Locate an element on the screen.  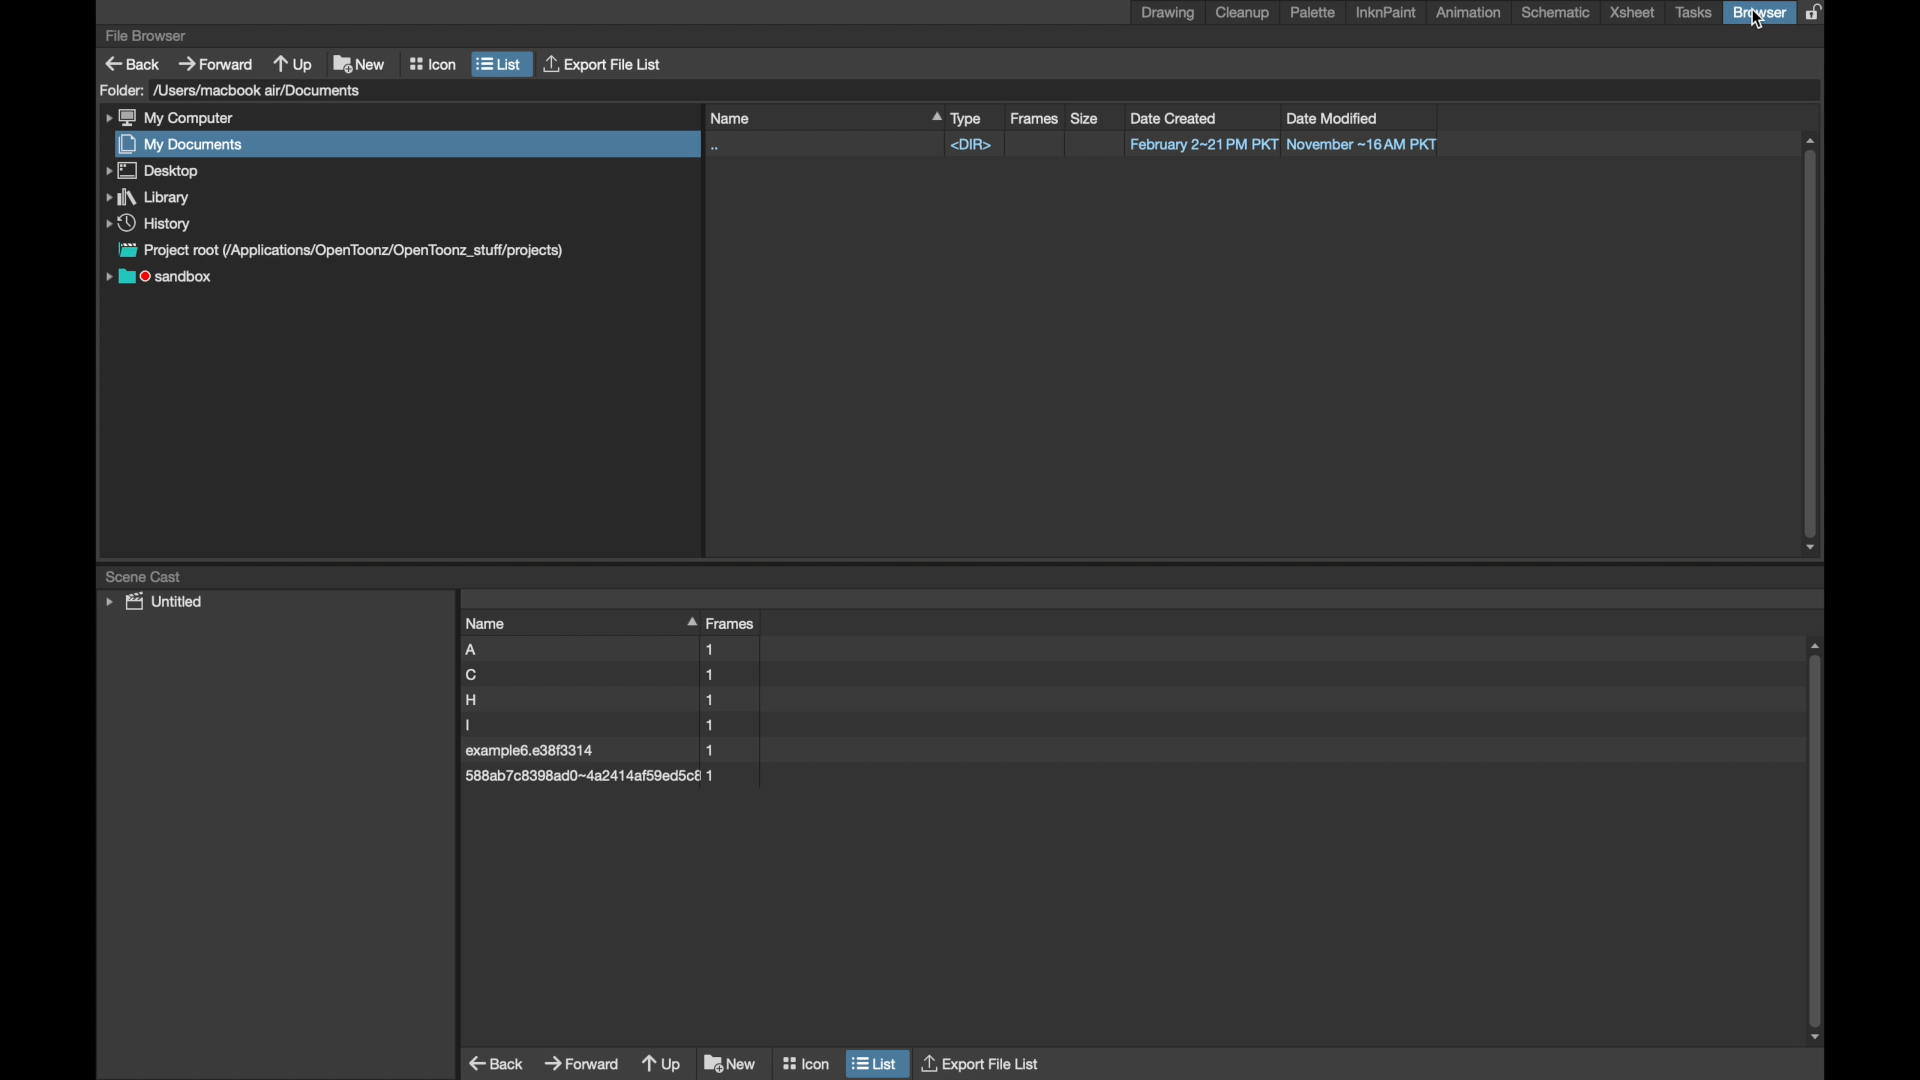
inknpaint is located at coordinates (1385, 13).